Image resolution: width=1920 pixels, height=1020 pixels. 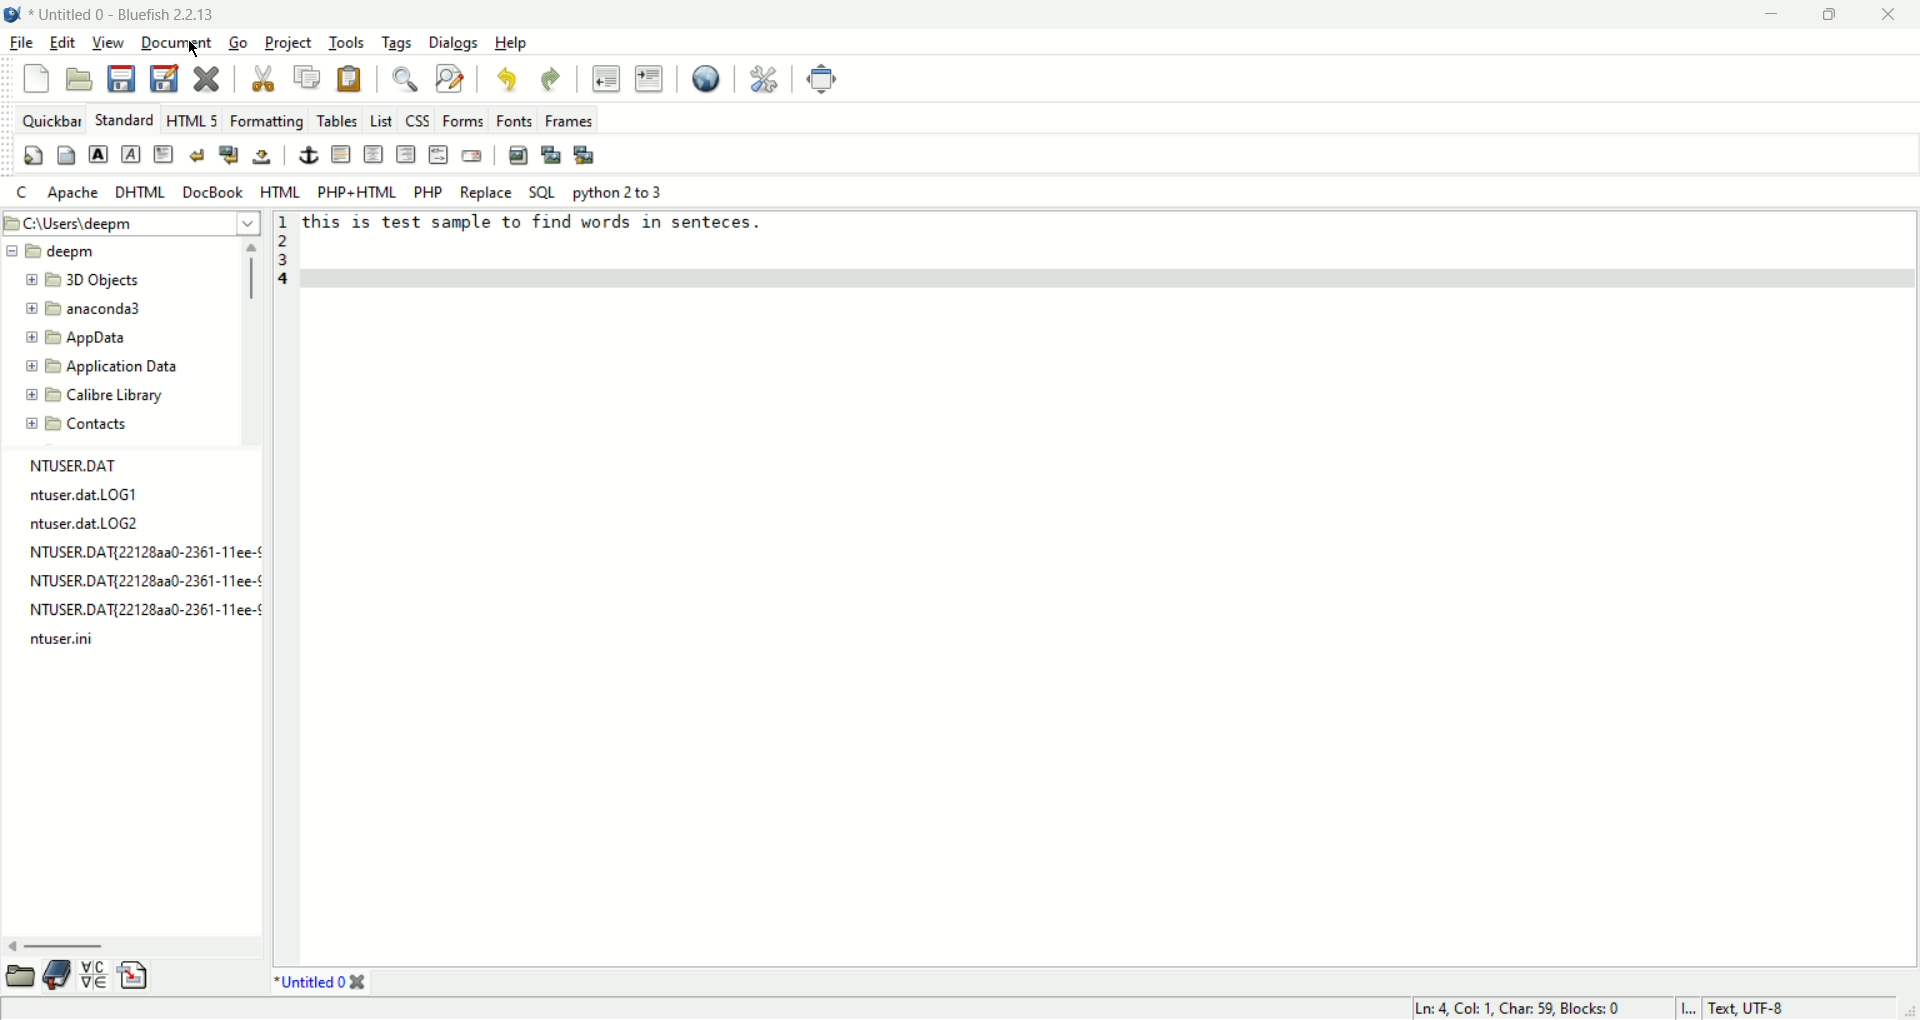 What do you see at coordinates (32, 155) in the screenshot?
I see `Quickstart` at bounding box center [32, 155].